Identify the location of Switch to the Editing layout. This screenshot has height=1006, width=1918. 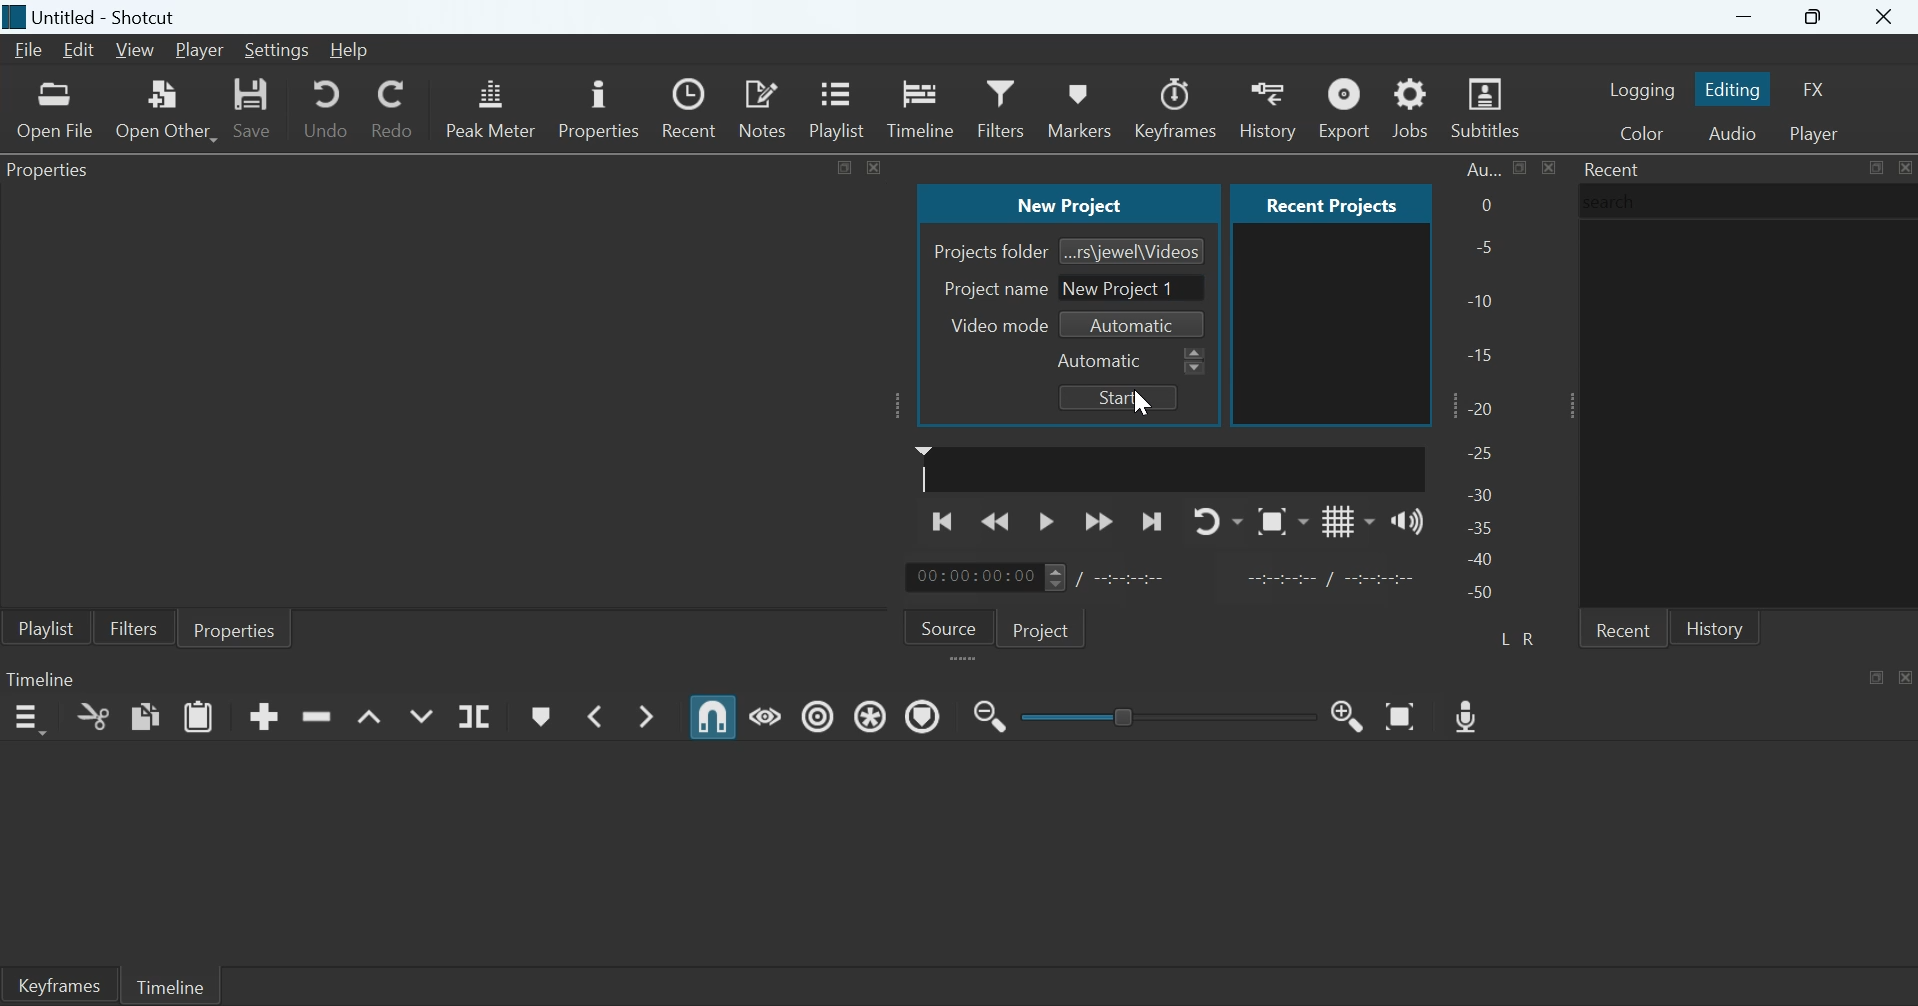
(1735, 89).